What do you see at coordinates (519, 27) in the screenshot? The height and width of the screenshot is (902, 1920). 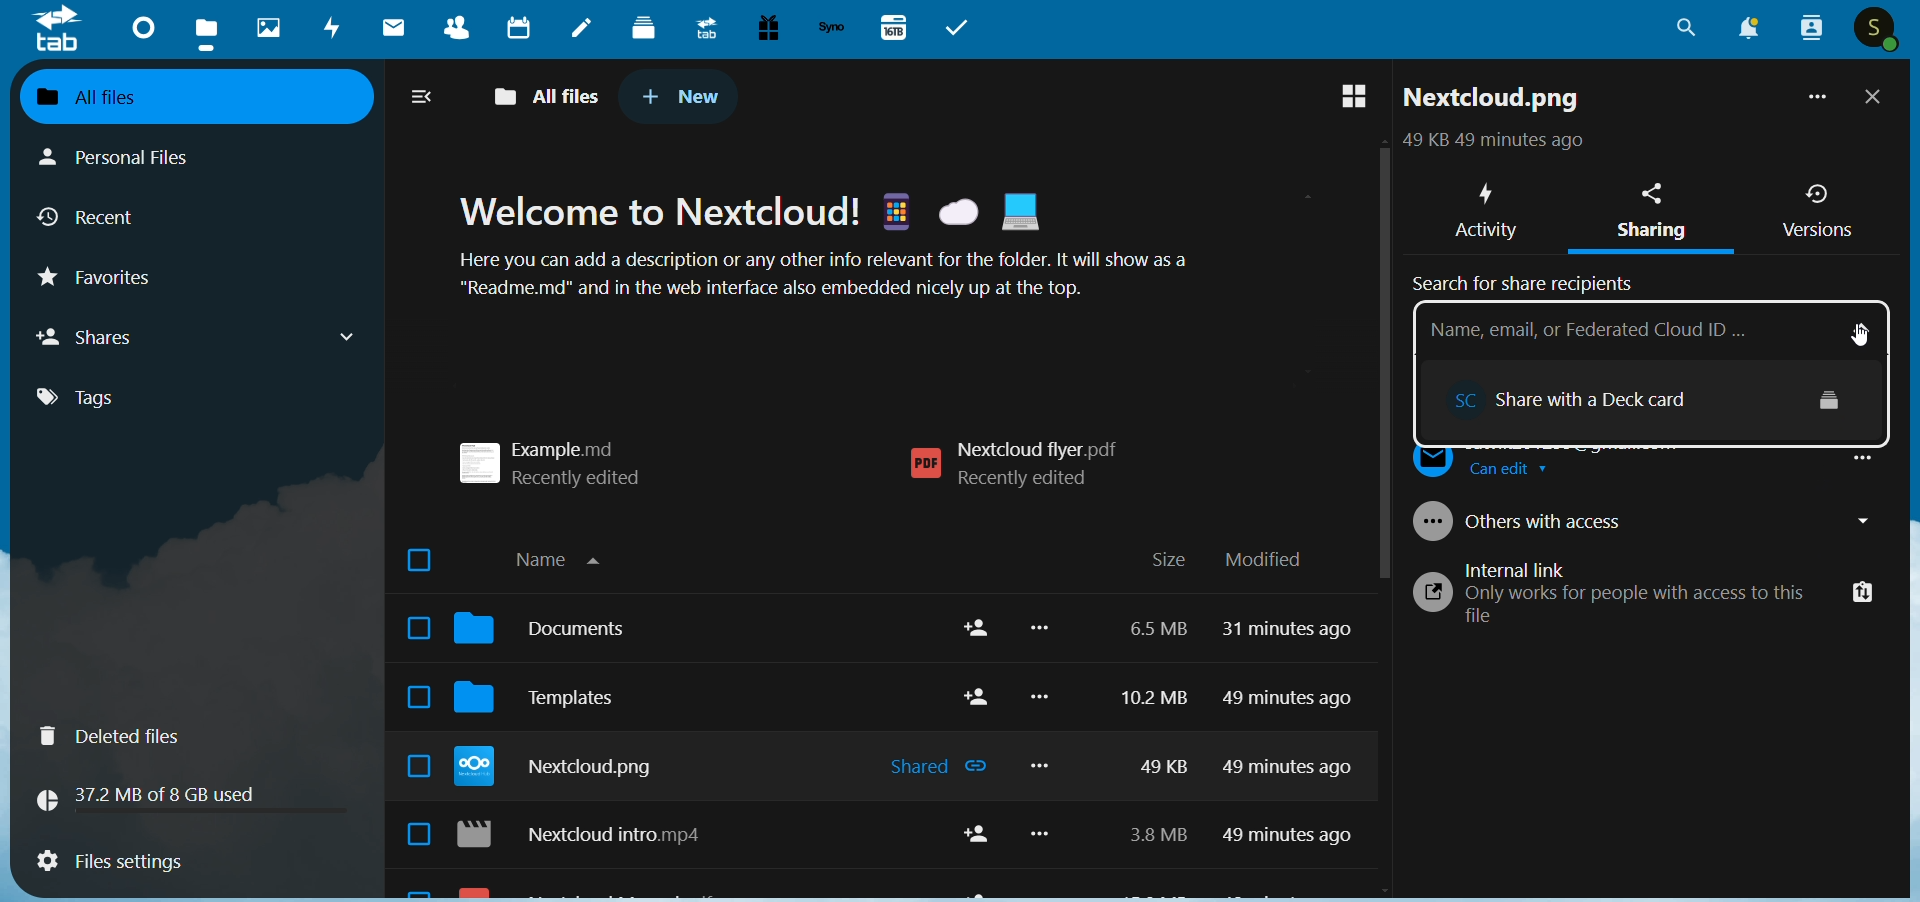 I see `calendar` at bounding box center [519, 27].